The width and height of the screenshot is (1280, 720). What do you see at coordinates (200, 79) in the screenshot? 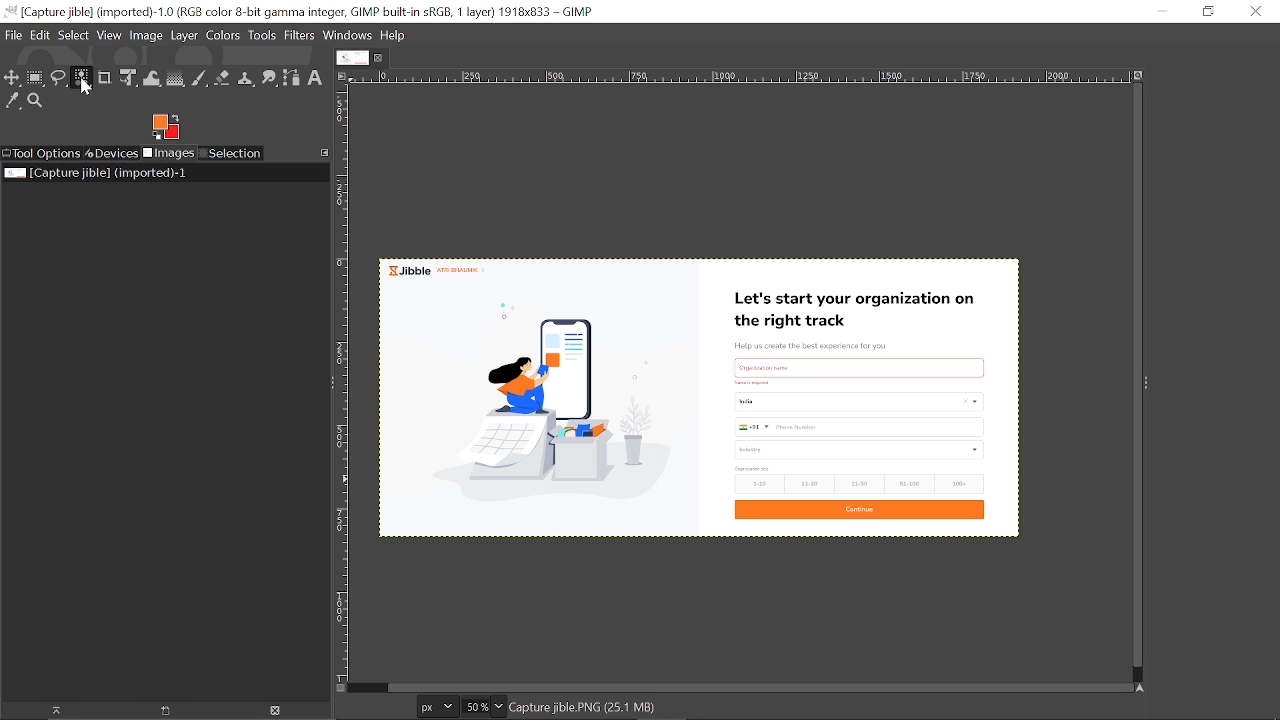
I see `Paintbrush tool` at bounding box center [200, 79].